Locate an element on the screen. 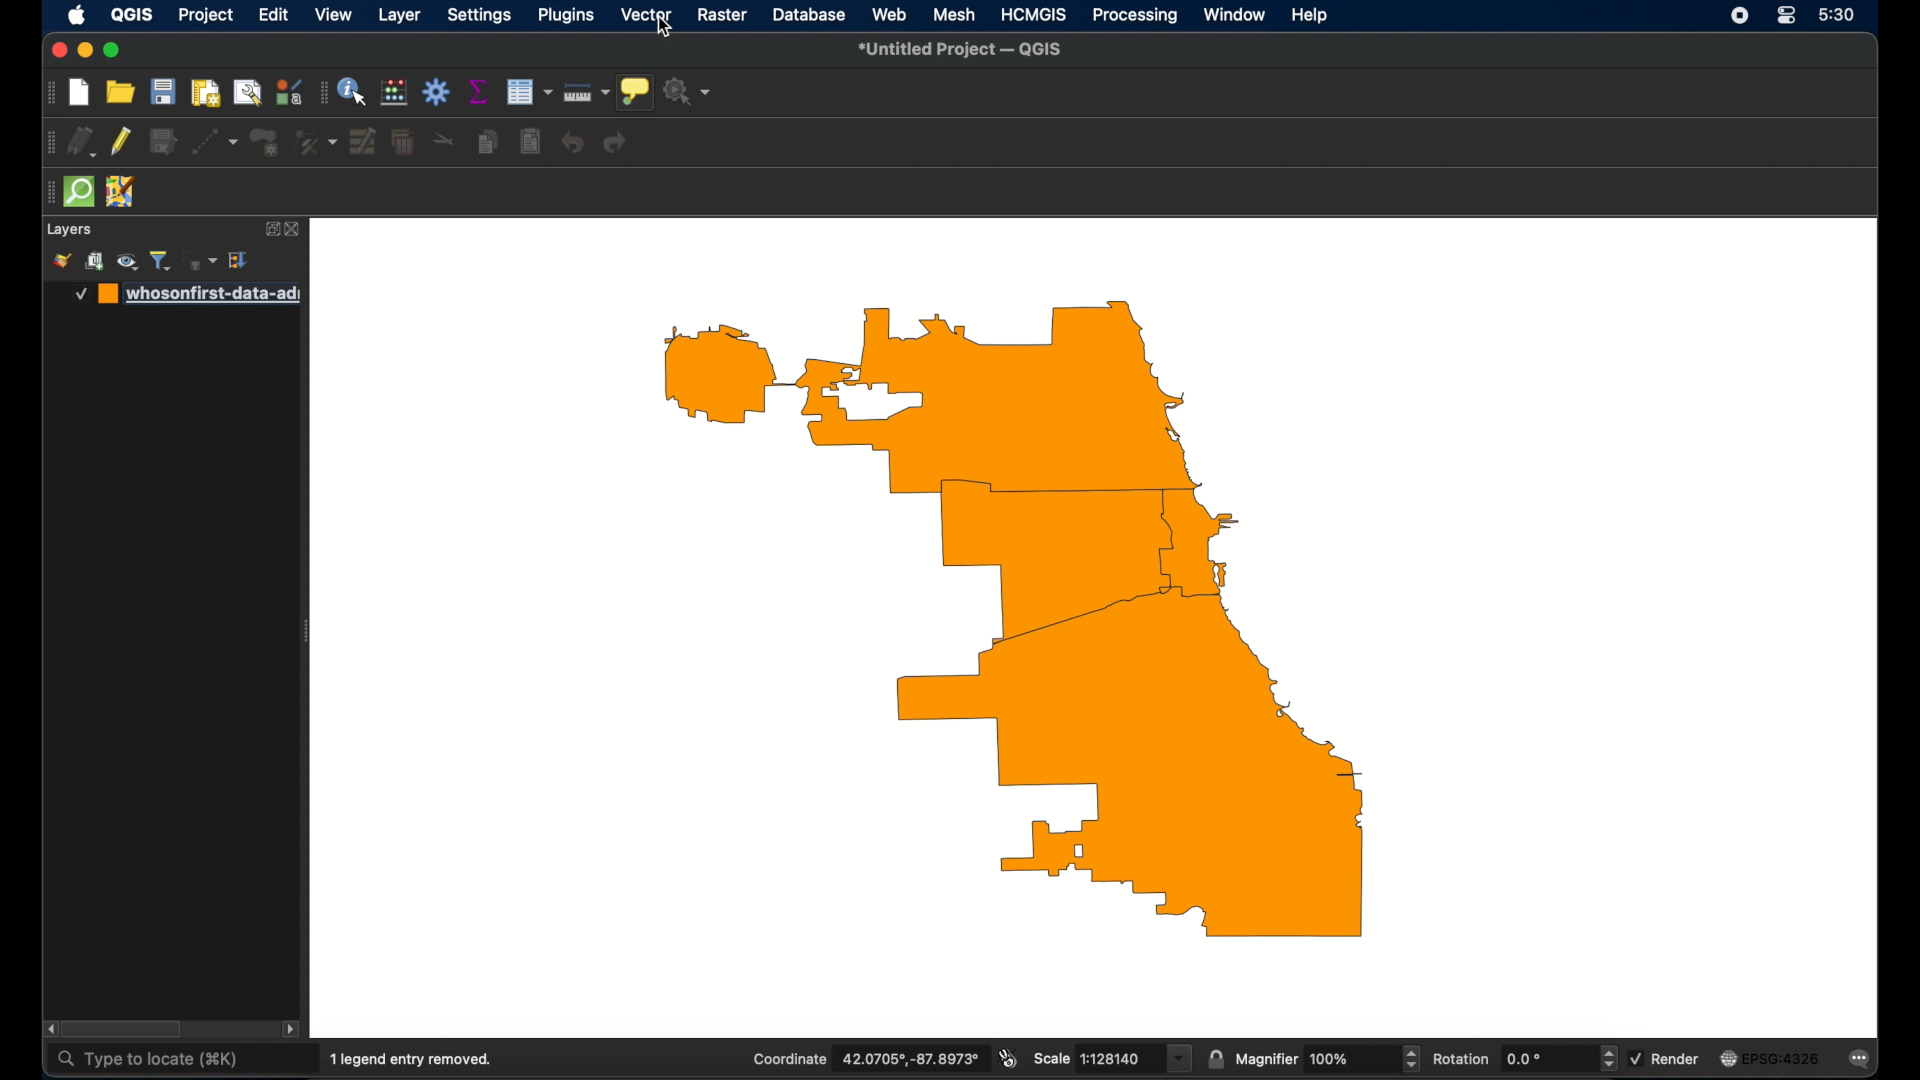 The width and height of the screenshot is (1920, 1080). screen recorder icon is located at coordinates (1740, 16).